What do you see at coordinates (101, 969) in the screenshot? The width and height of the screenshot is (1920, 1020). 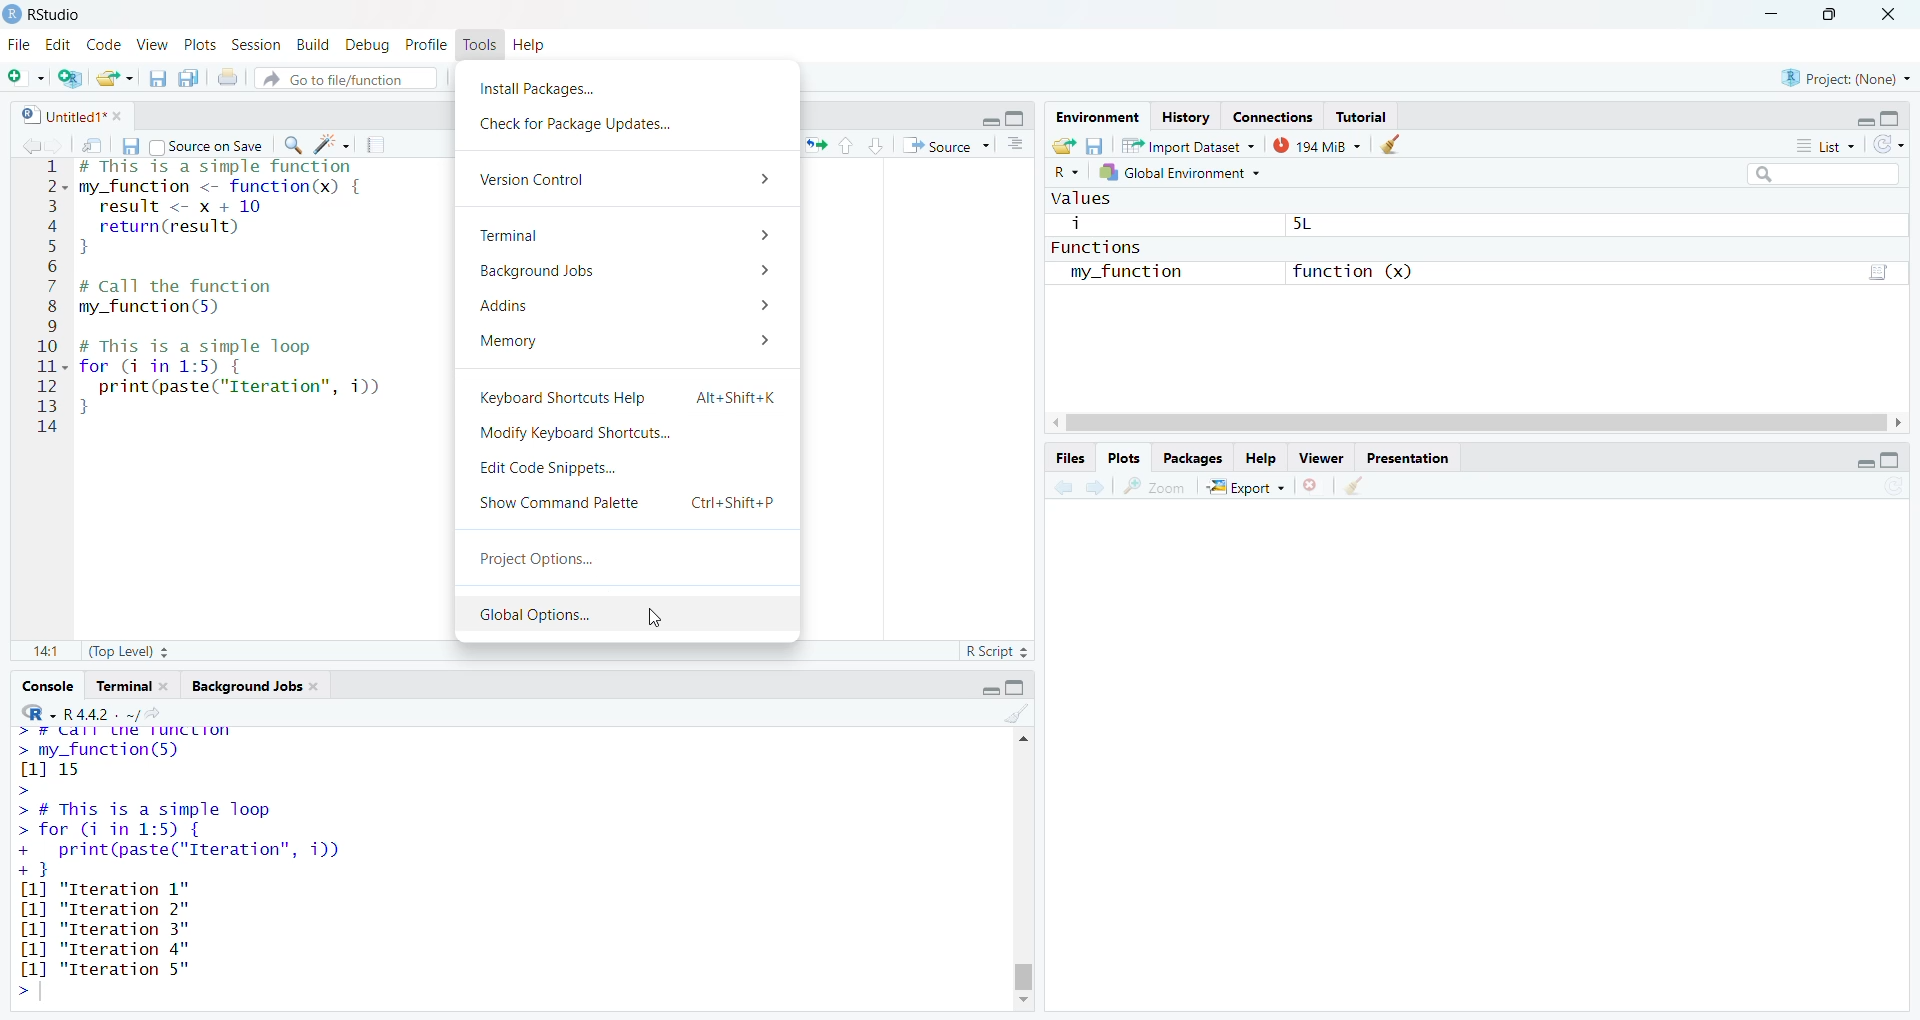 I see `[1] "Iteration 5"` at bounding box center [101, 969].